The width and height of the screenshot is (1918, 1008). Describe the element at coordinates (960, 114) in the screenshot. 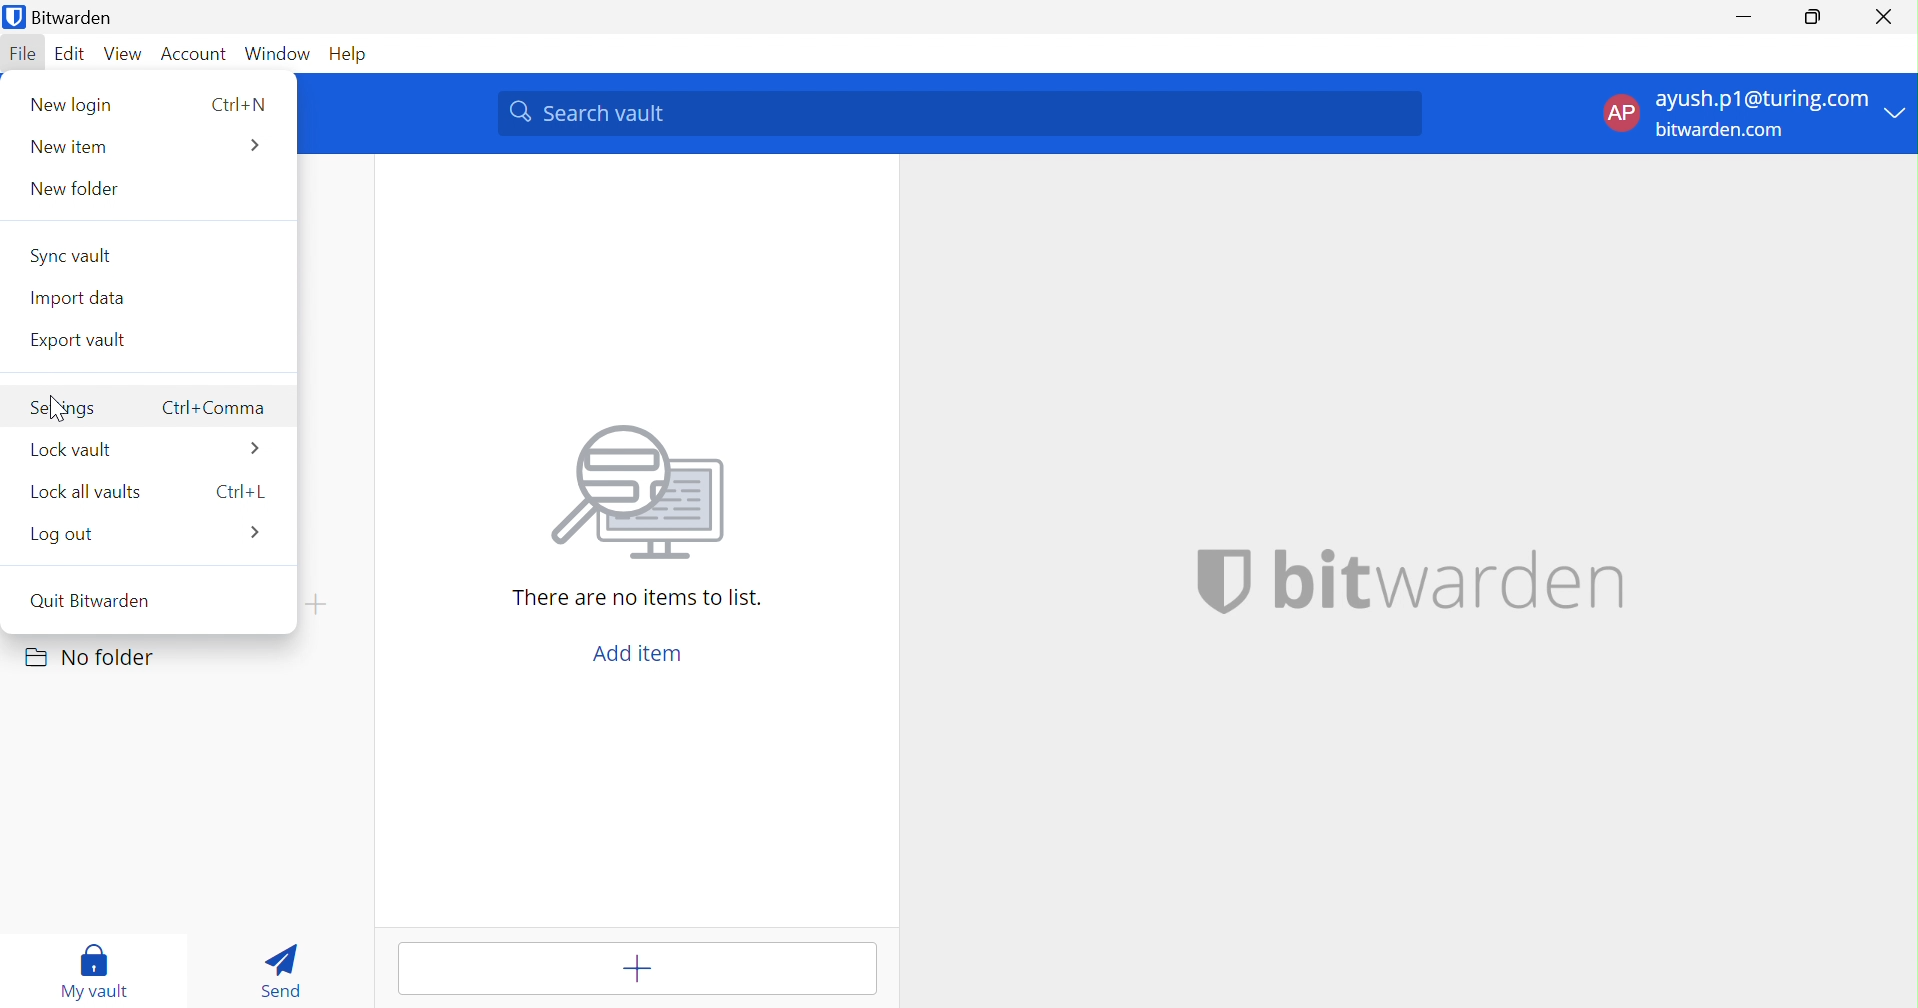

I see `Search vault` at that location.